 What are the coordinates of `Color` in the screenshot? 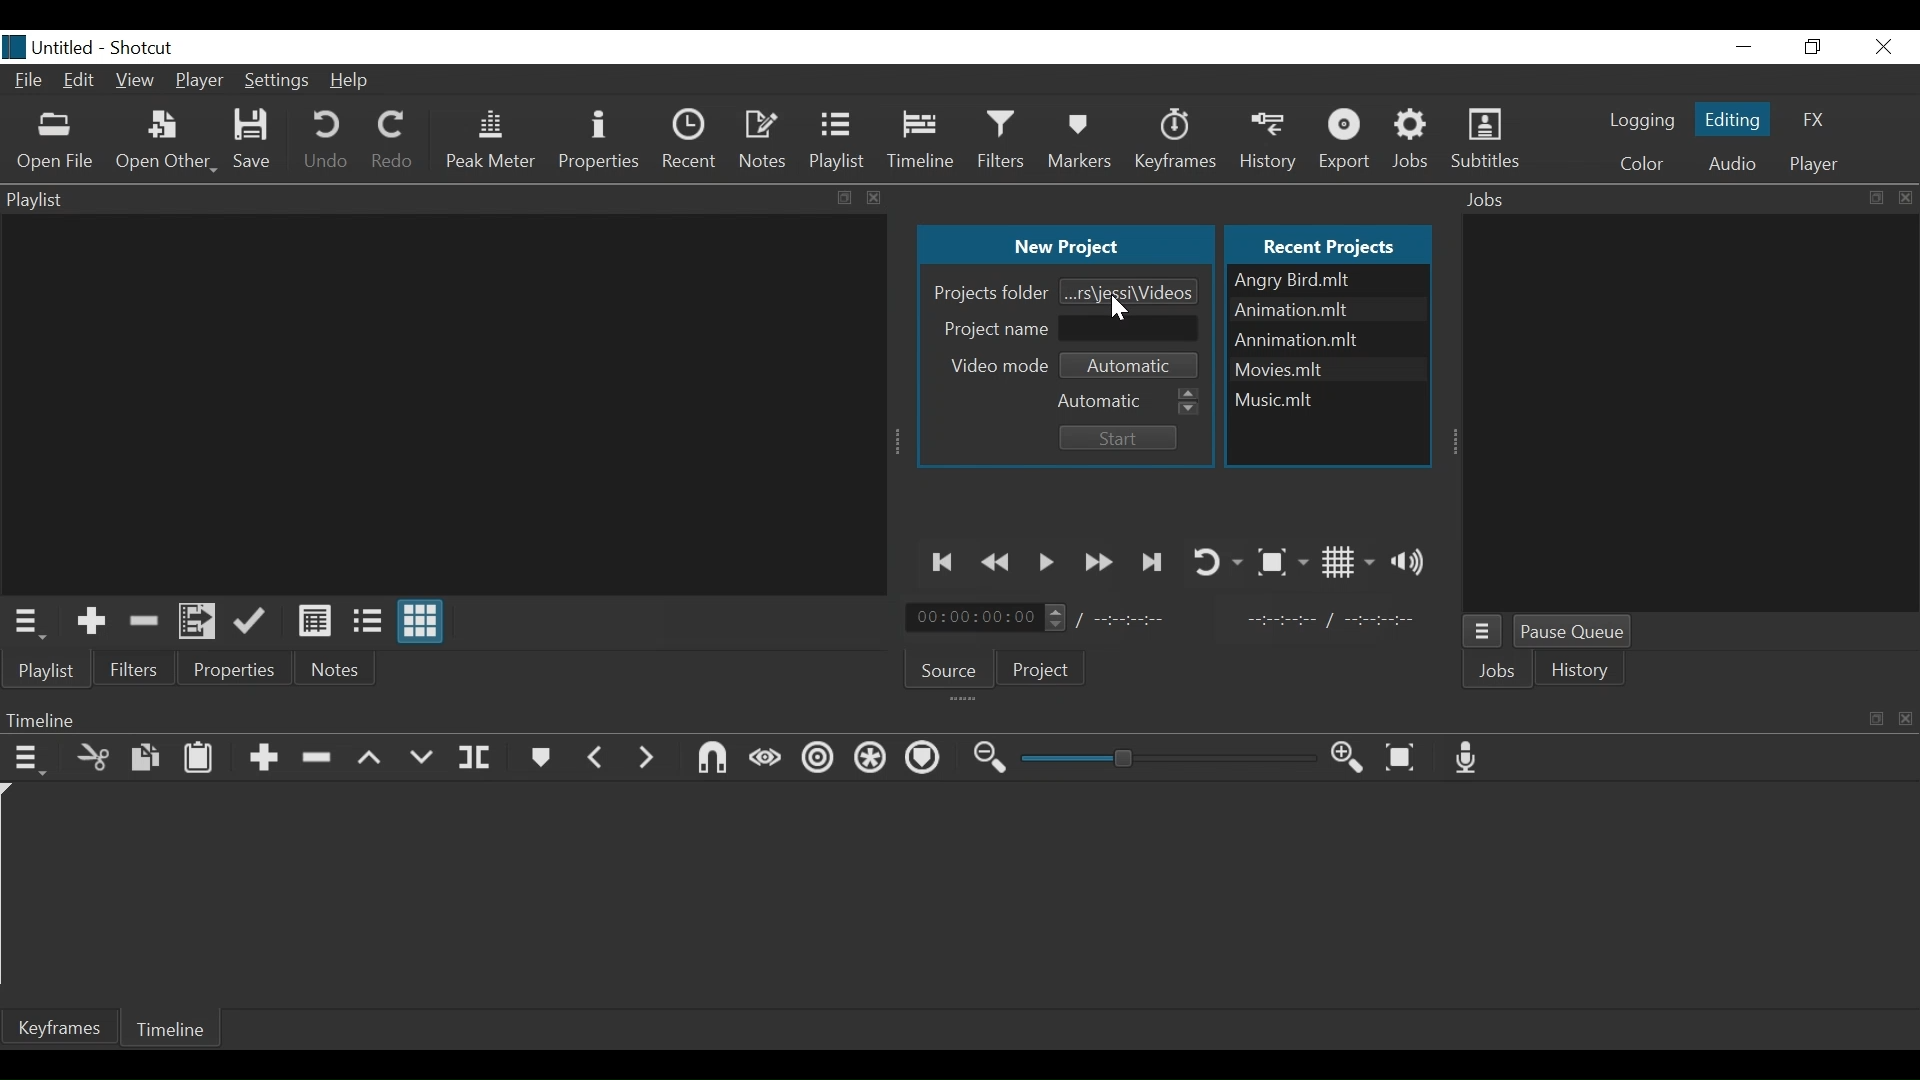 It's located at (1642, 163).